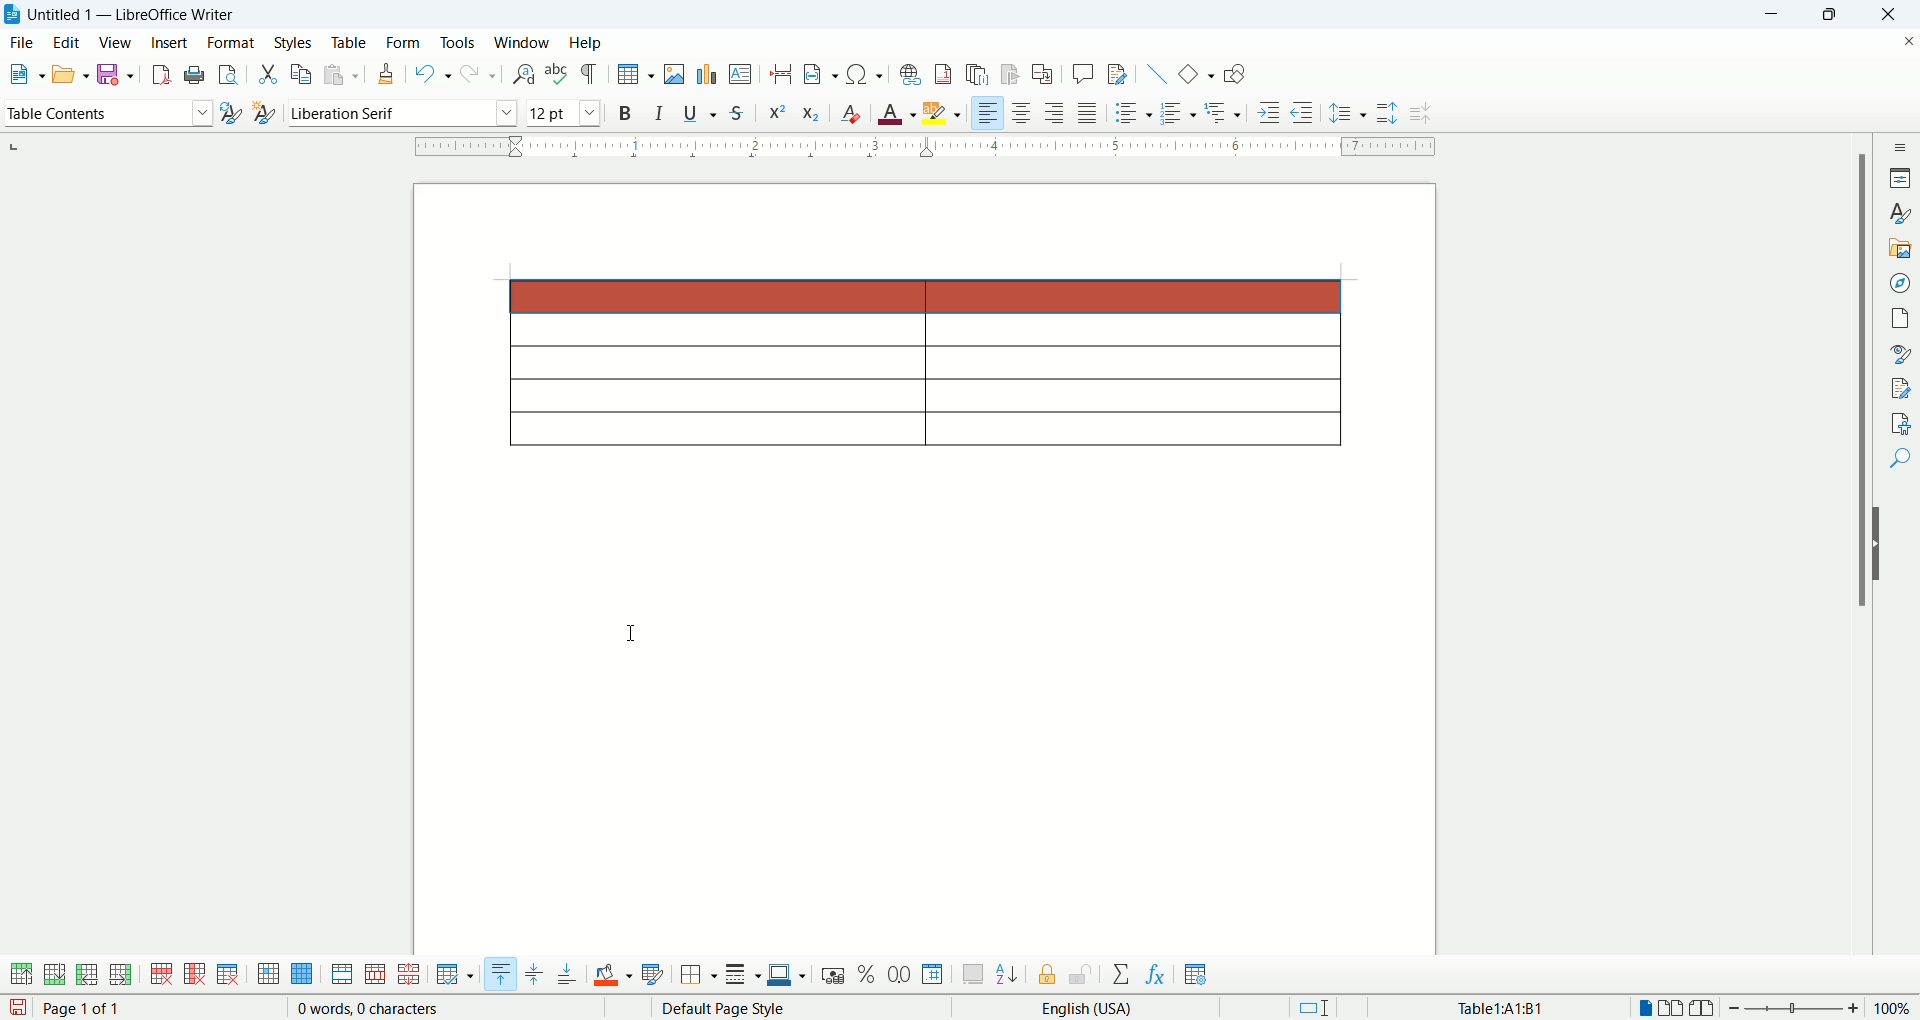 This screenshot has height=1020, width=1920. What do you see at coordinates (22, 43) in the screenshot?
I see `file` at bounding box center [22, 43].